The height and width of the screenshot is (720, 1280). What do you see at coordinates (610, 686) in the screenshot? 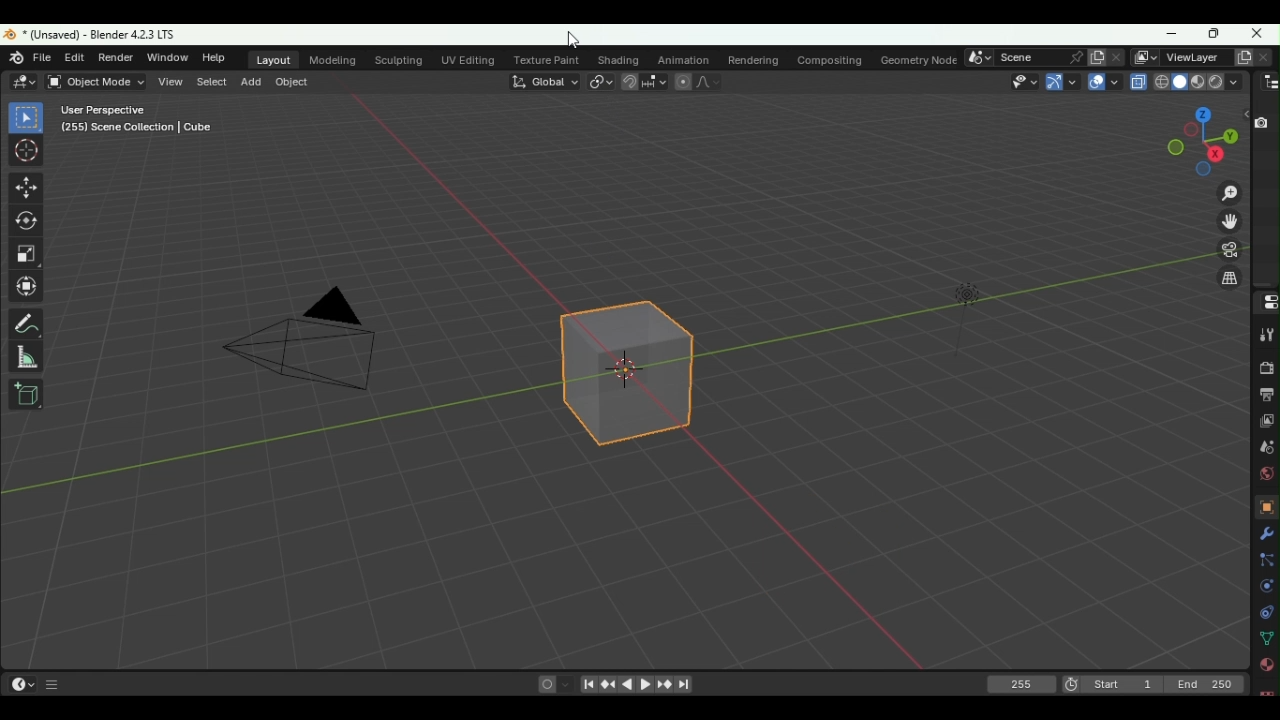
I see `Jump to previous/next frame` at bounding box center [610, 686].